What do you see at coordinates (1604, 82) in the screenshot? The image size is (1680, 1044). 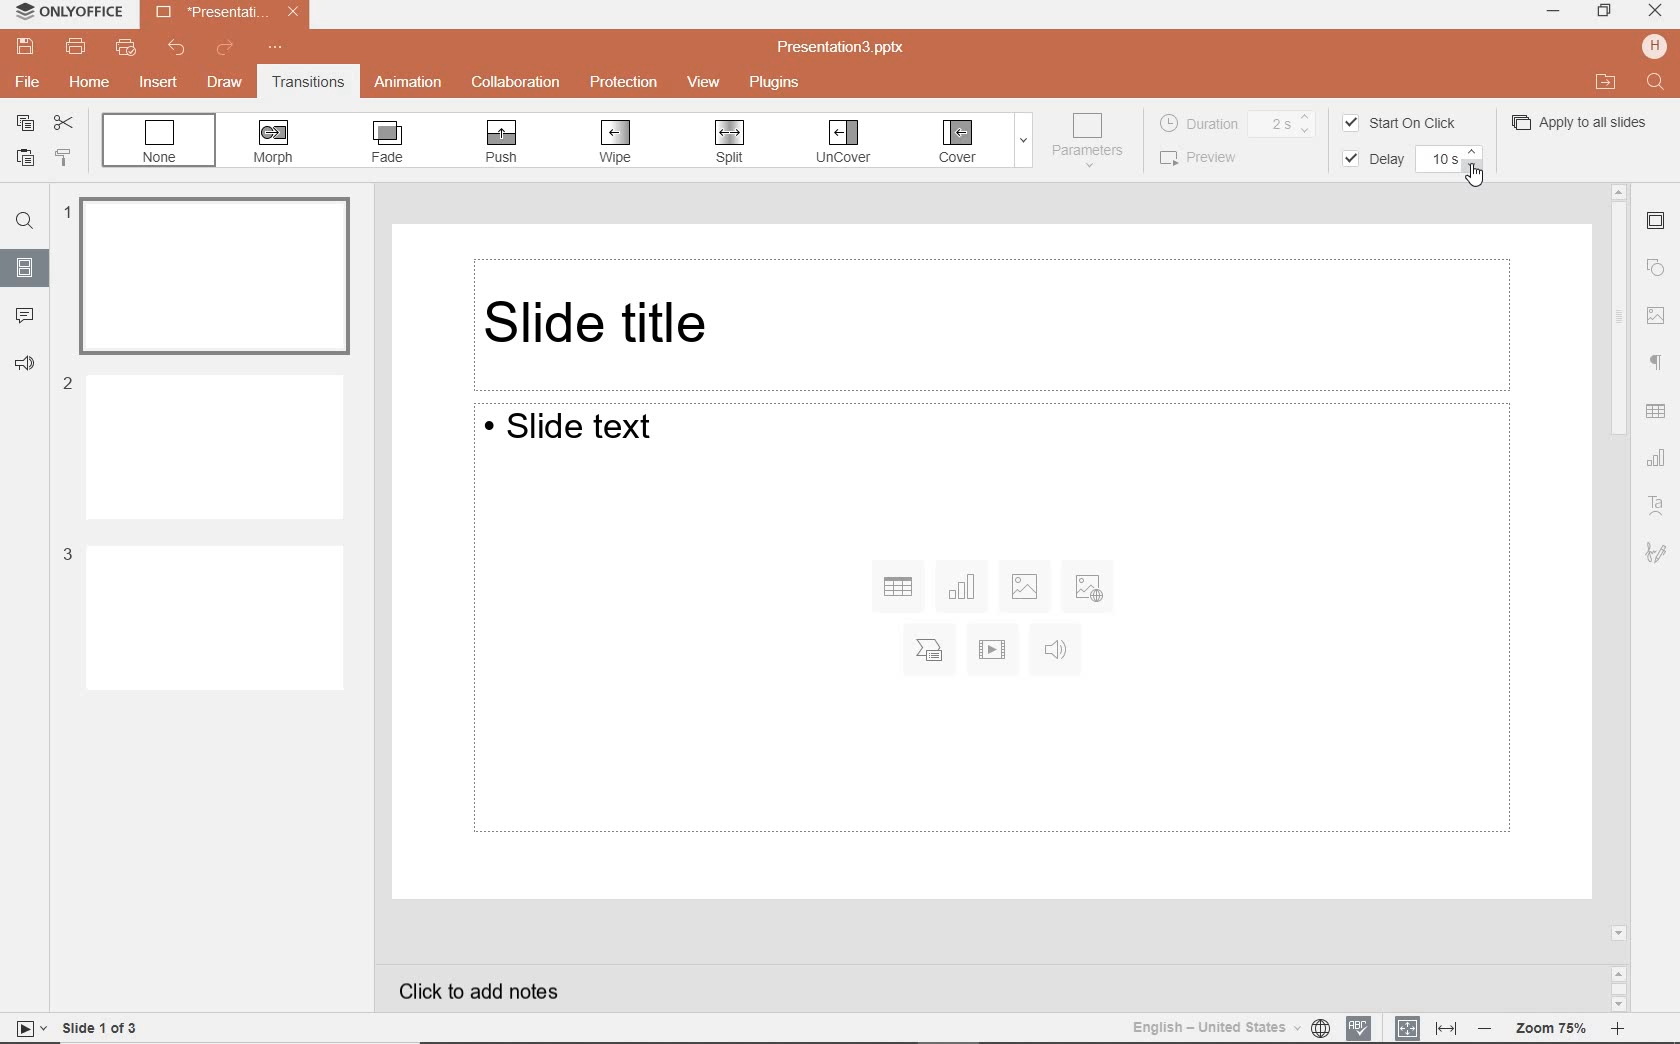 I see `OPEN FILE LOCATION` at bounding box center [1604, 82].